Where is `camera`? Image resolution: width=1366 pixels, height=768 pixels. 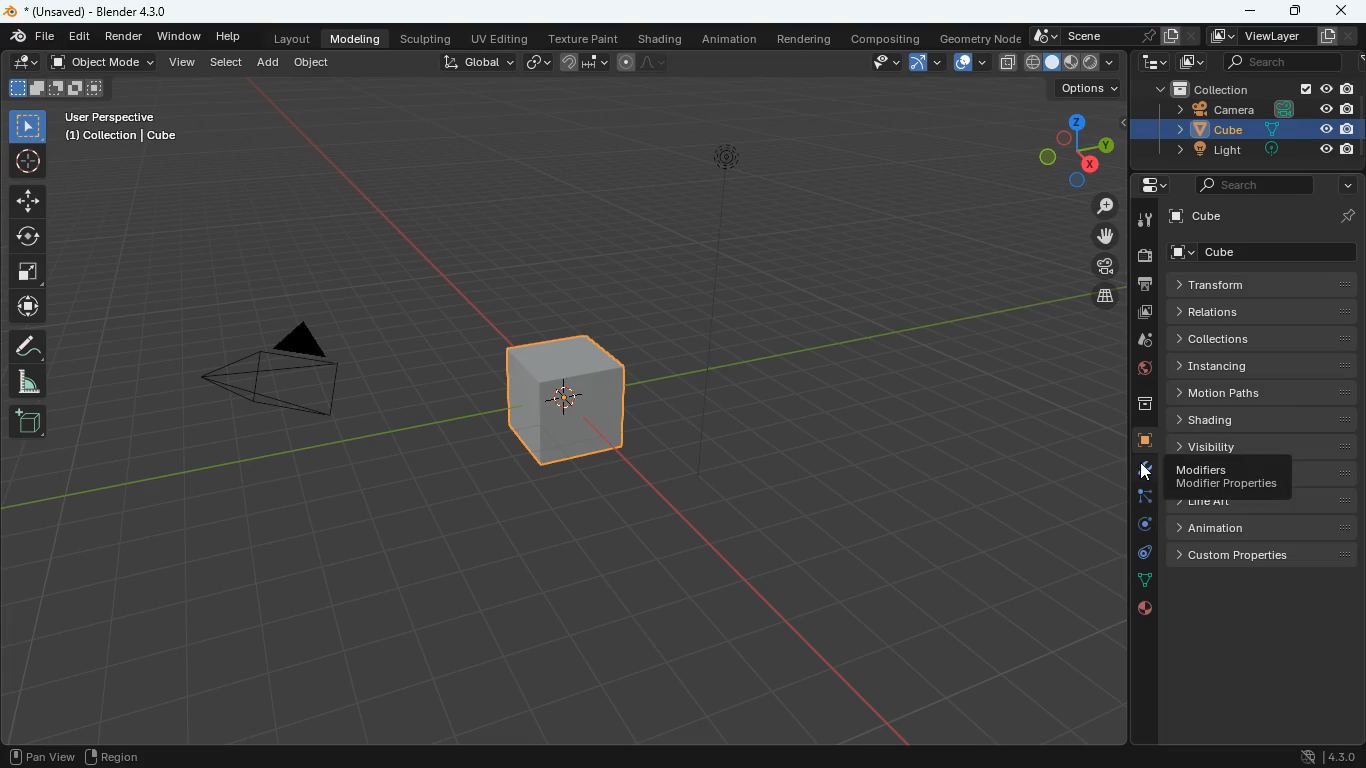
camera is located at coordinates (1141, 256).